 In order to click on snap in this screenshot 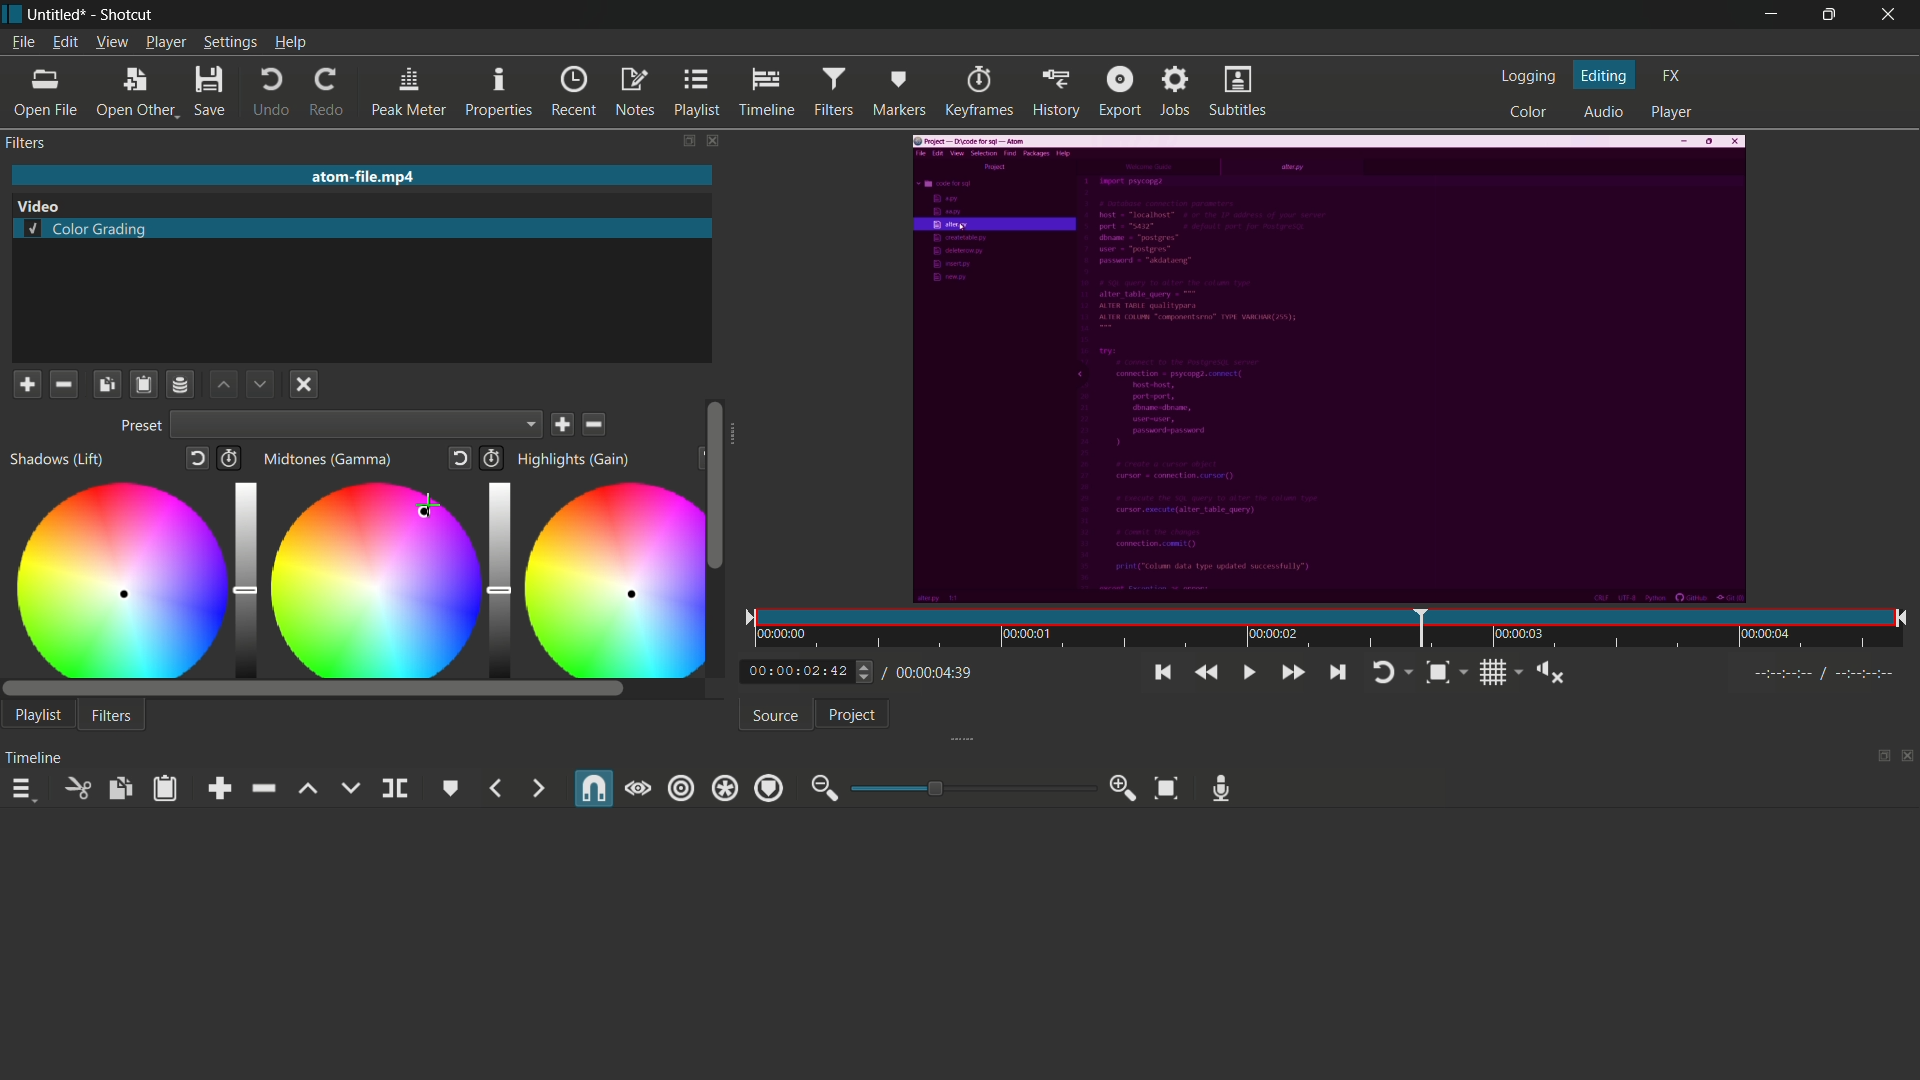, I will do `click(591, 790)`.